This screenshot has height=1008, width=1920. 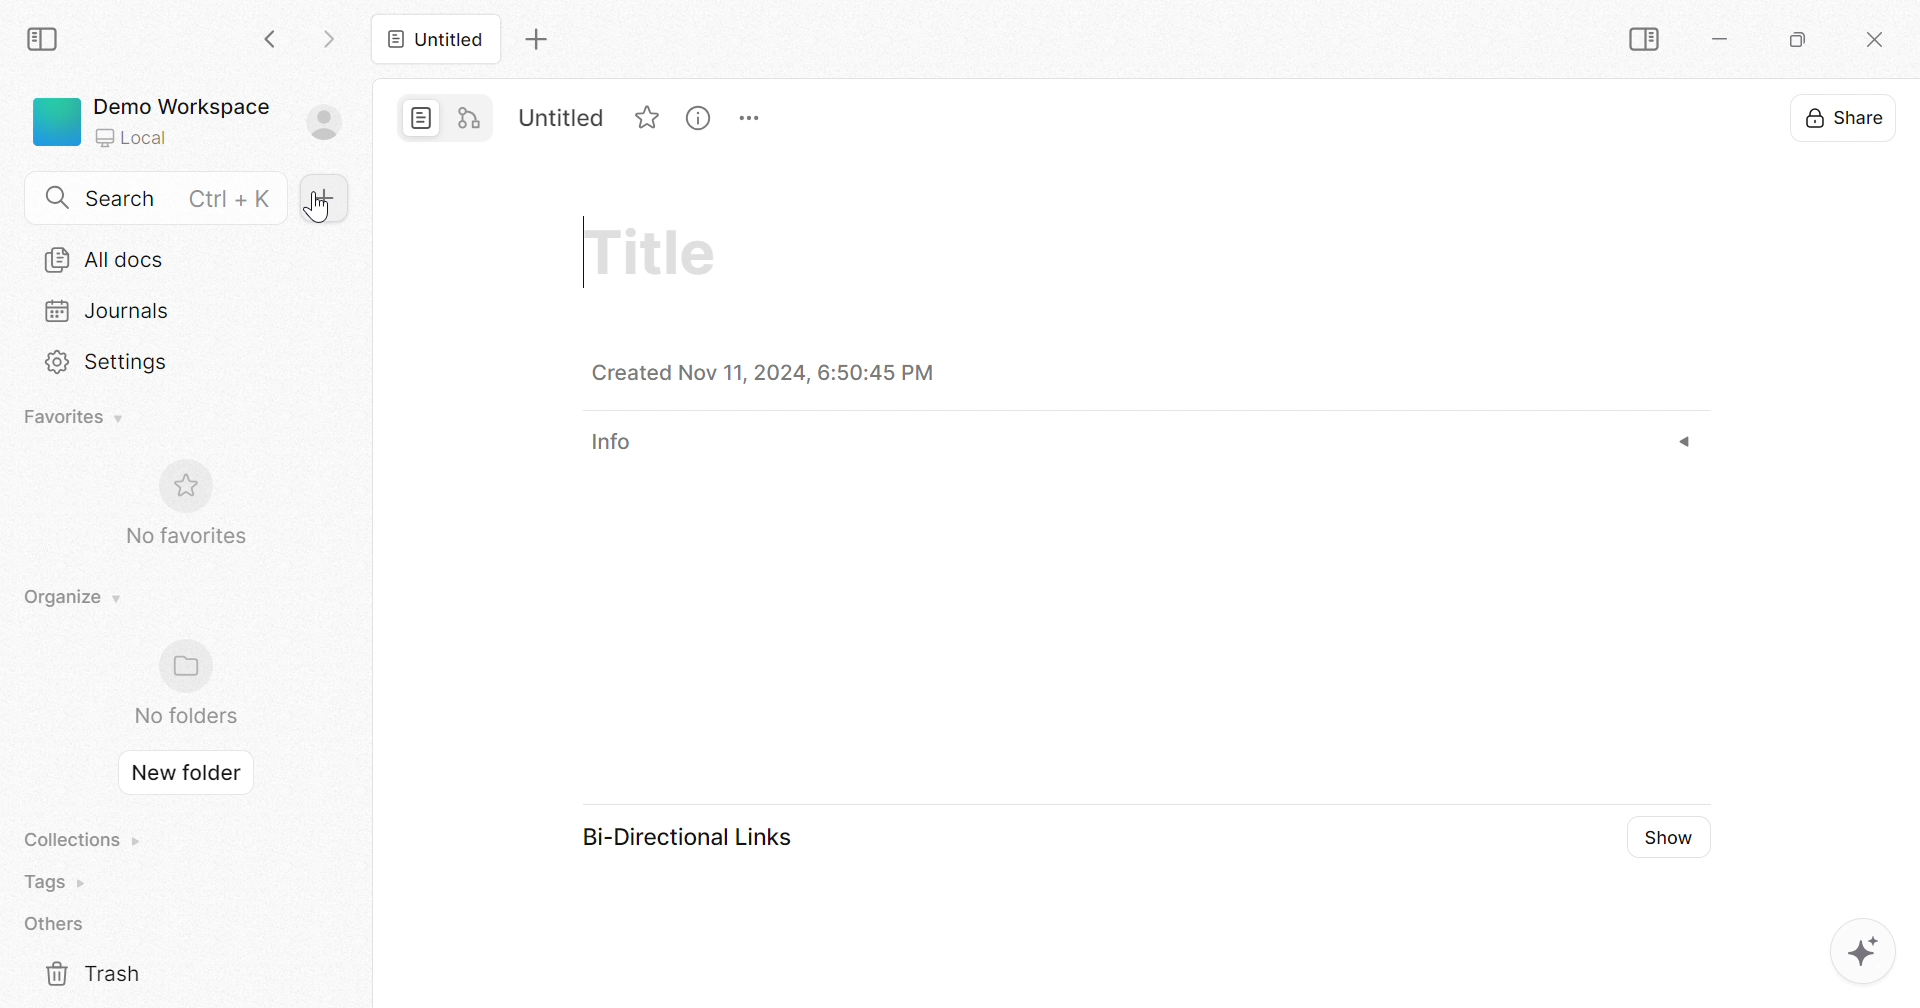 What do you see at coordinates (124, 199) in the screenshot?
I see `Search` at bounding box center [124, 199].